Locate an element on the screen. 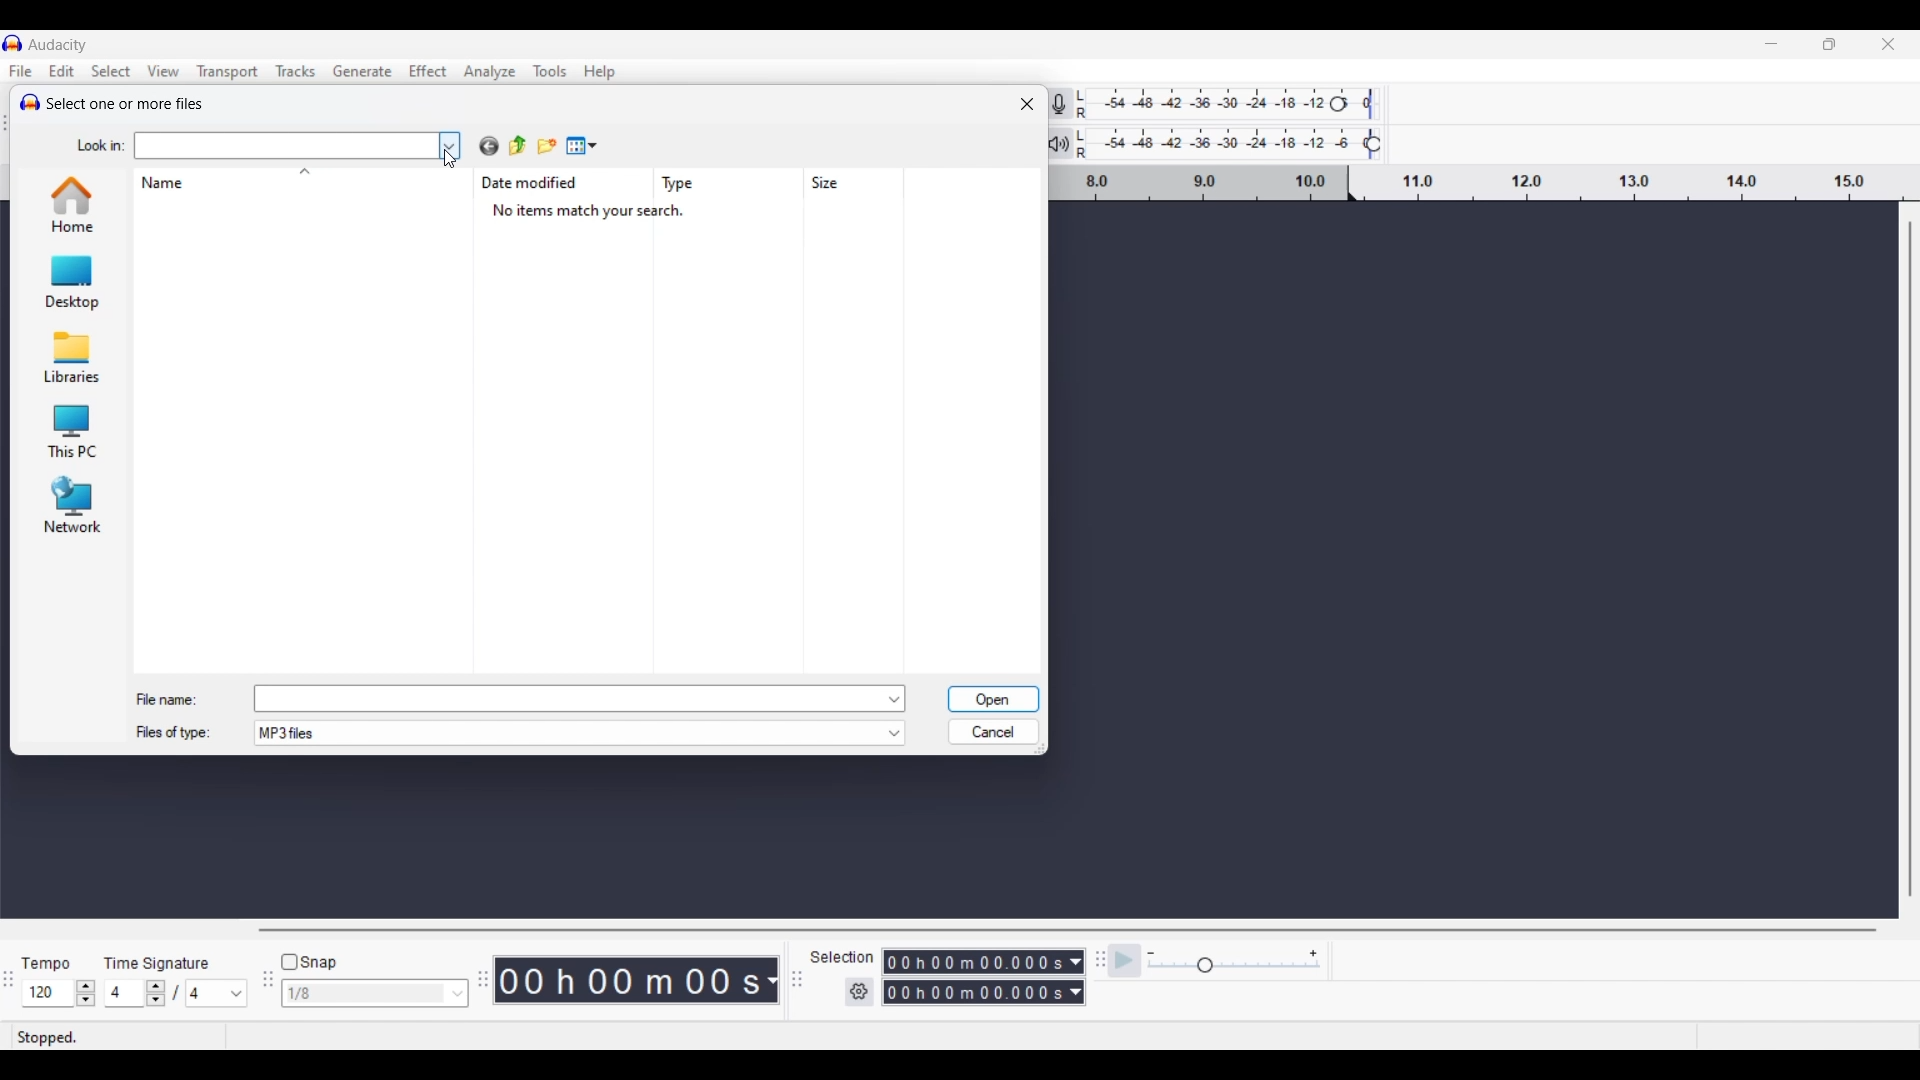  snapping toolbar is located at coordinates (264, 991).